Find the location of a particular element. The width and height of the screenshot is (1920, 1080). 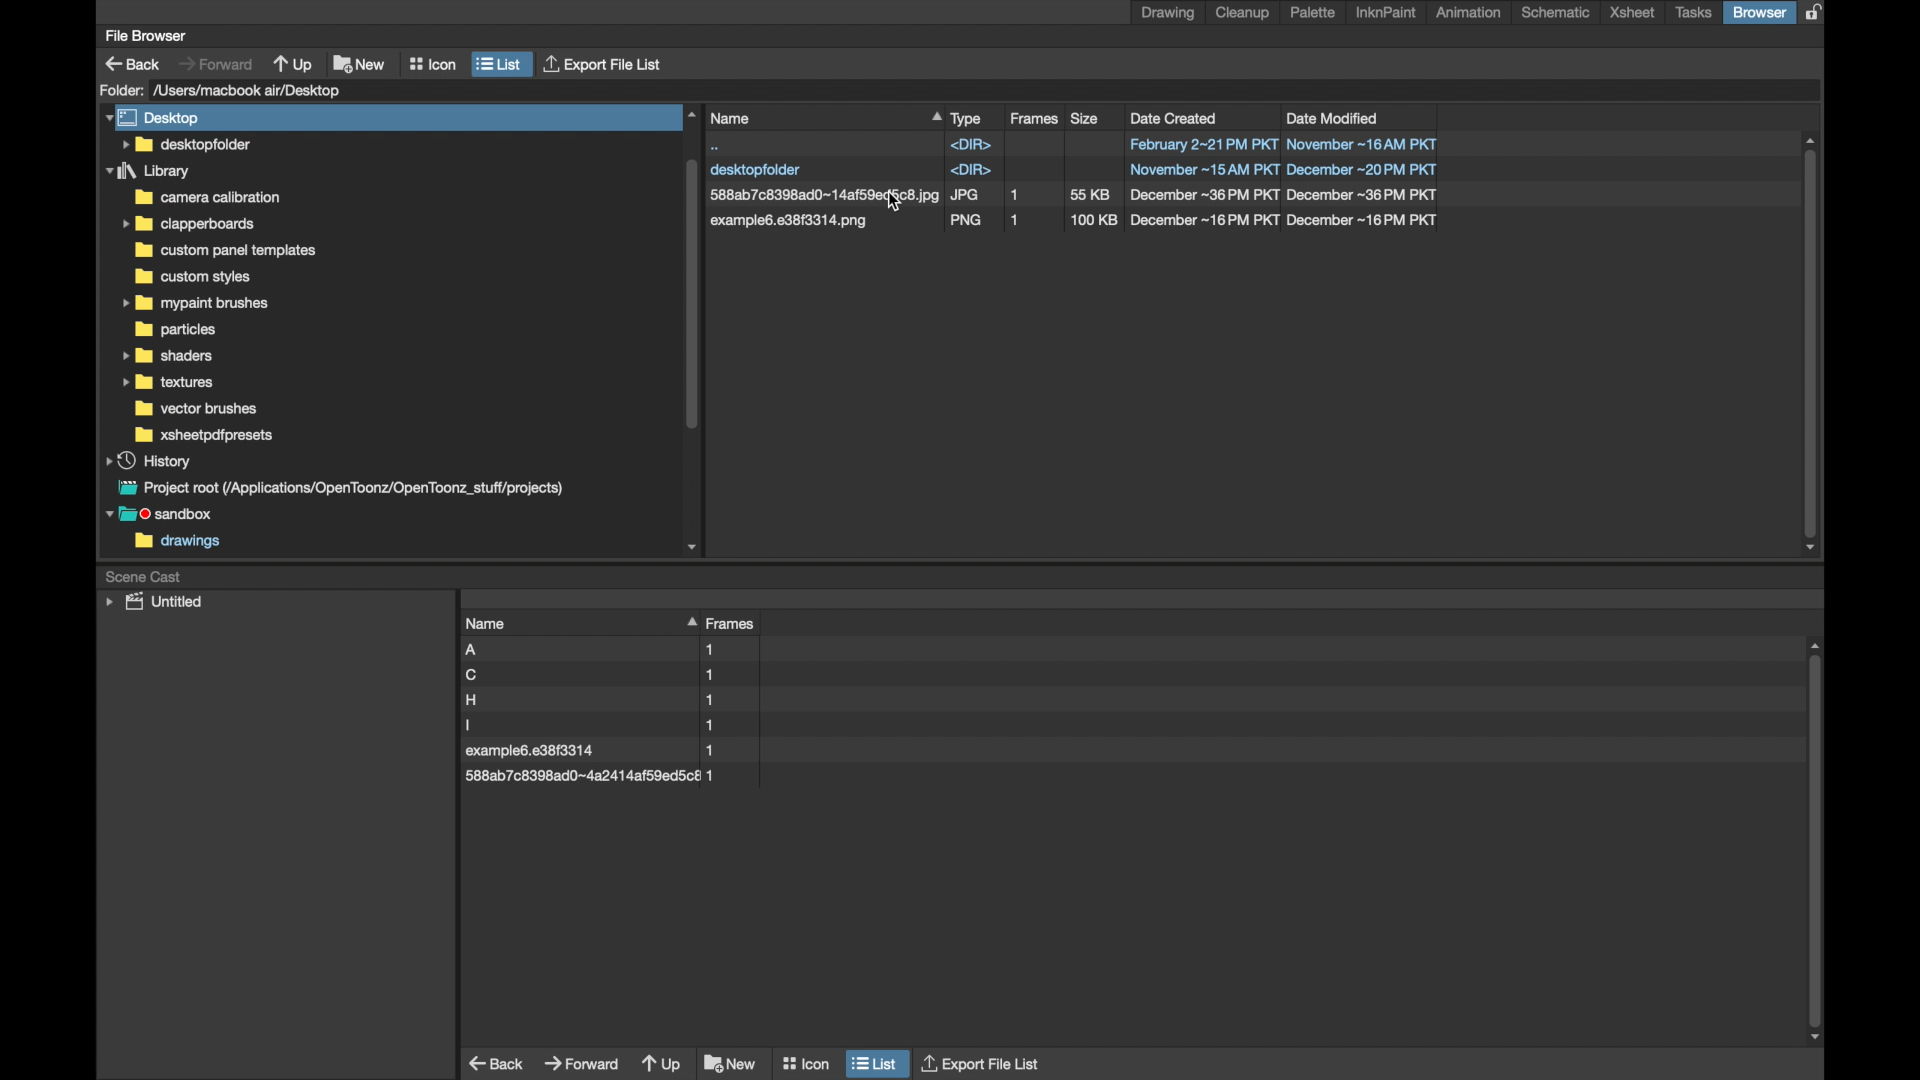

scroll box is located at coordinates (690, 329).